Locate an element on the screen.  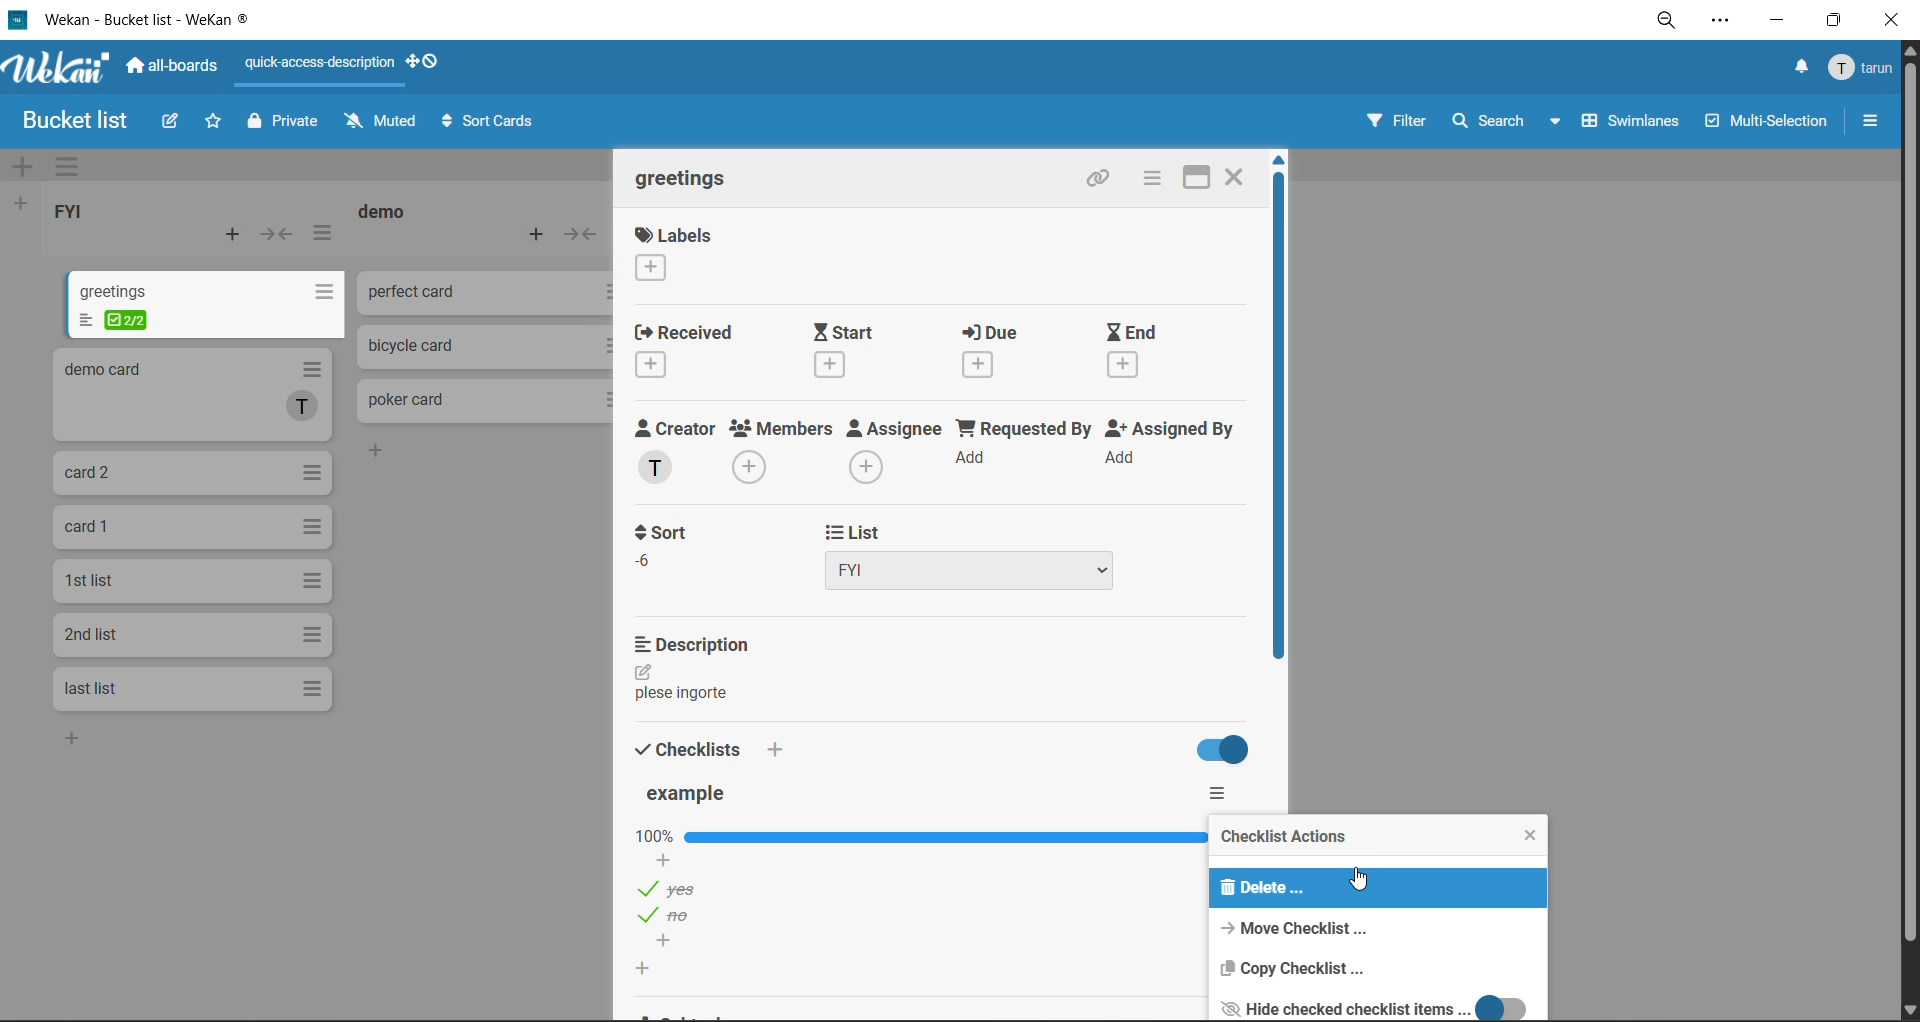
app logo is located at coordinates (60, 72).